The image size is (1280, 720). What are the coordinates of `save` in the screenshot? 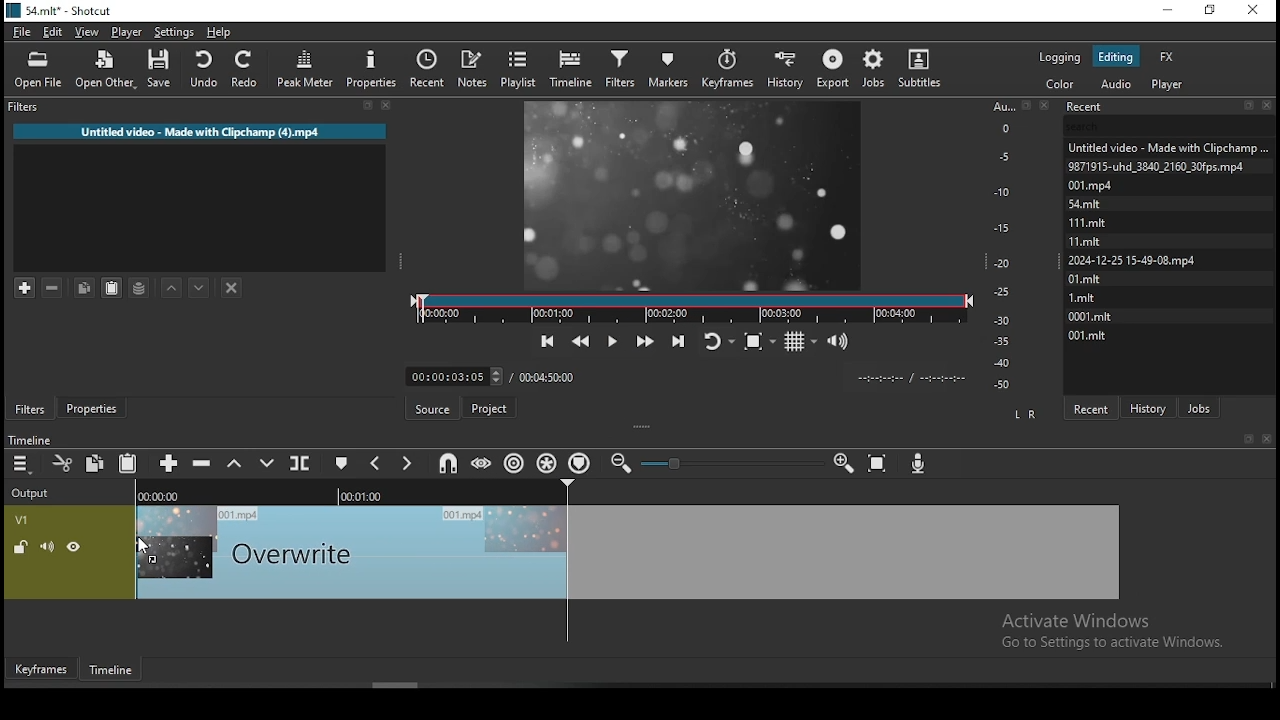 It's located at (159, 70).